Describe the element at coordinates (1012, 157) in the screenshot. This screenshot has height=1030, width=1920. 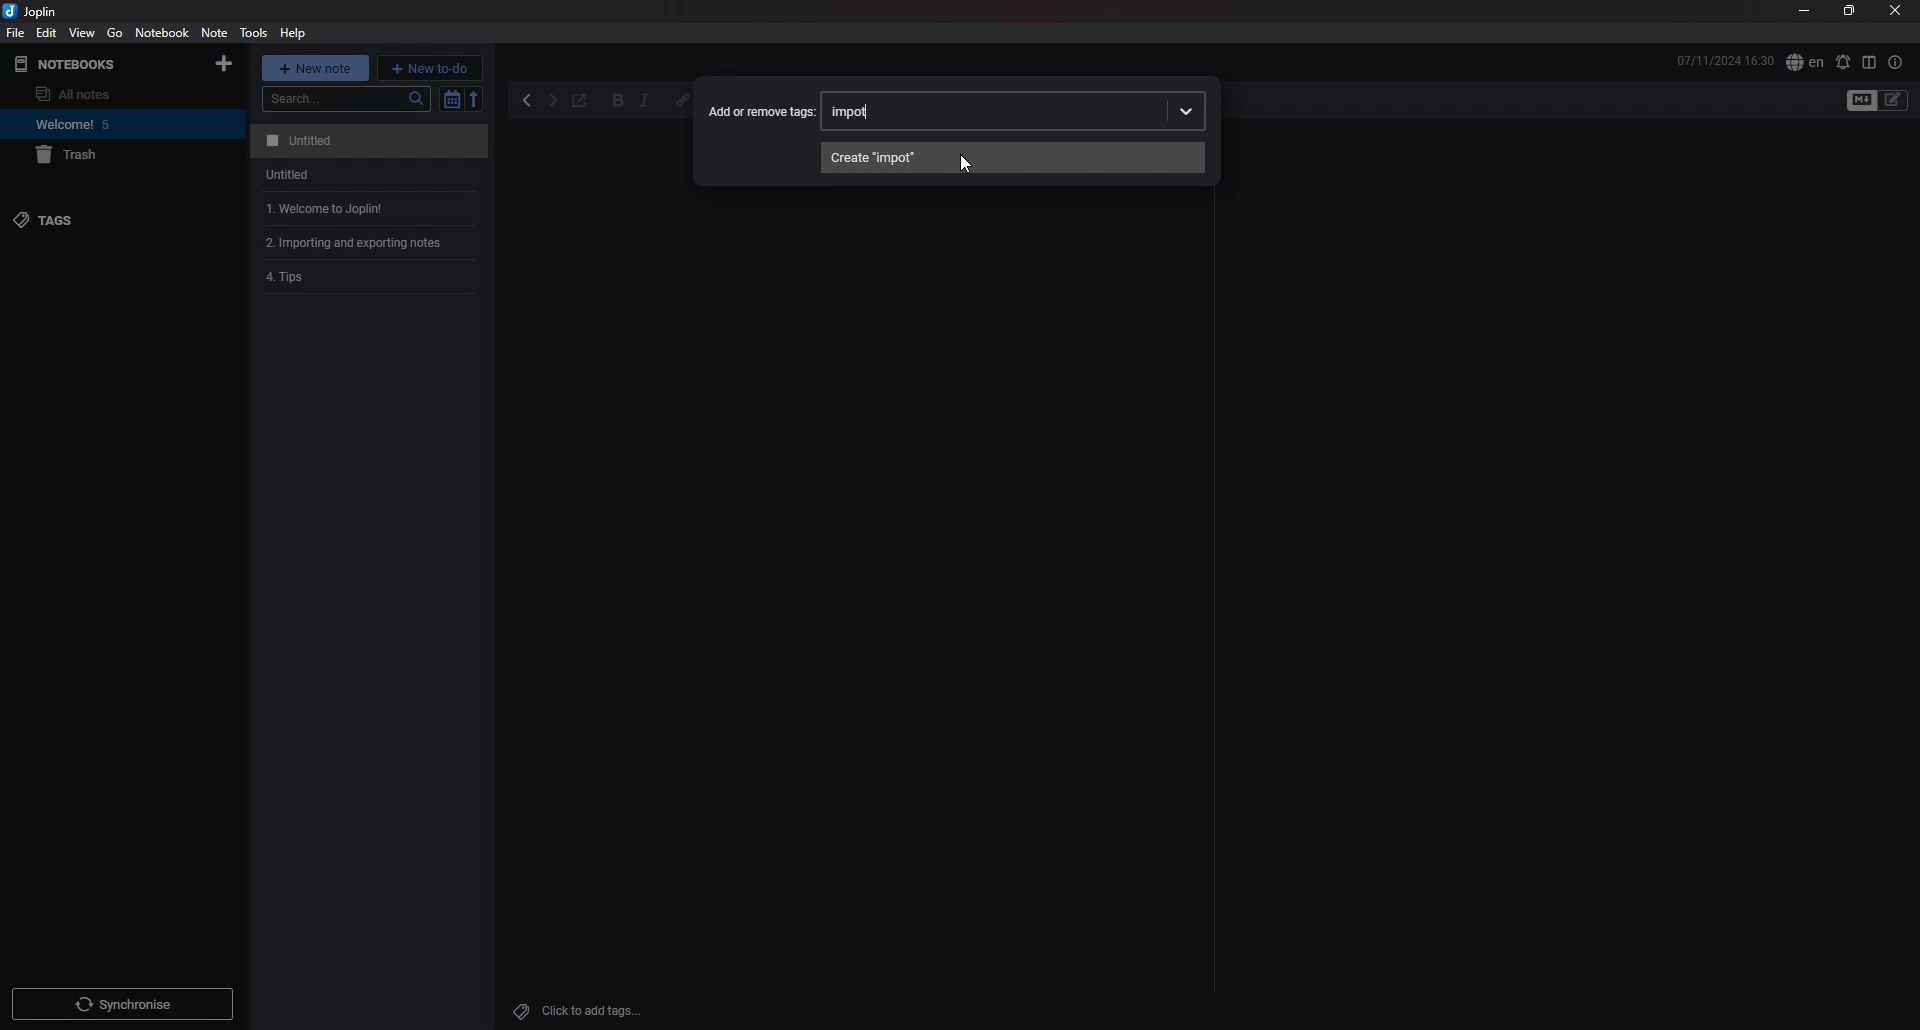
I see `create tag` at that location.